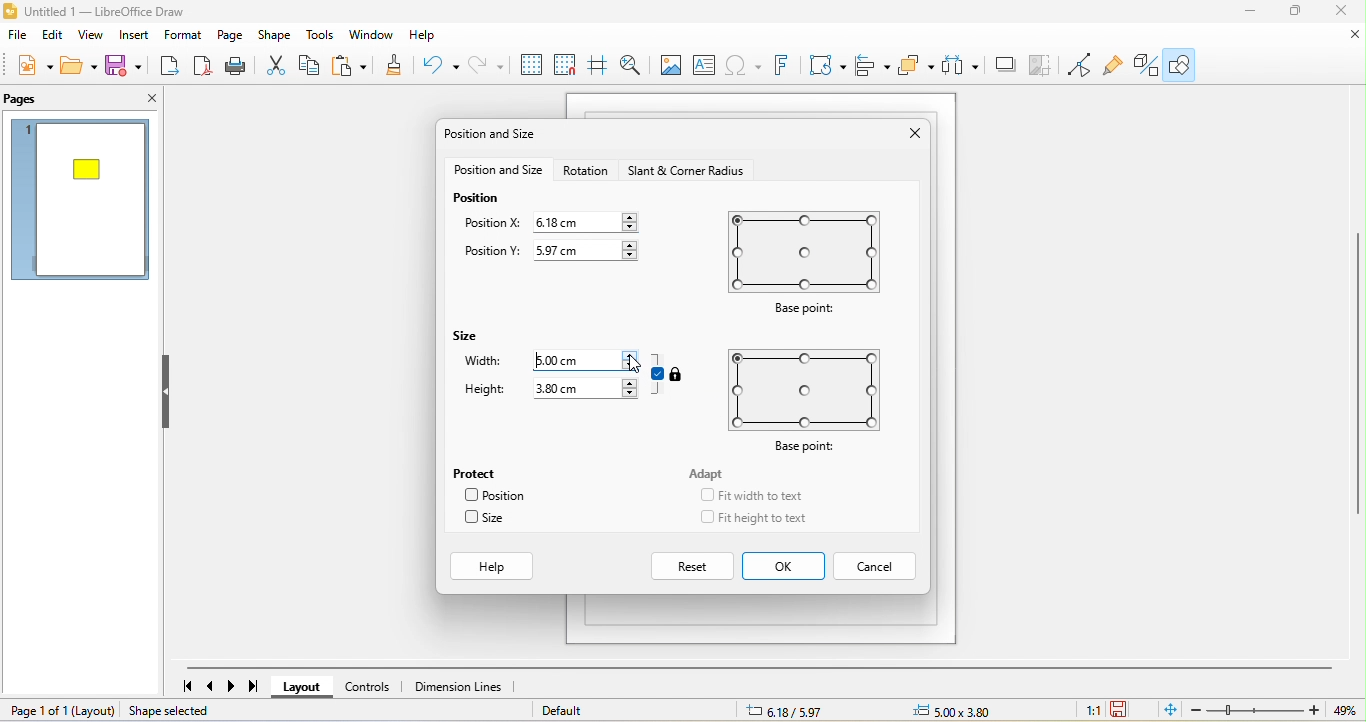  I want to click on position x, so click(490, 225).